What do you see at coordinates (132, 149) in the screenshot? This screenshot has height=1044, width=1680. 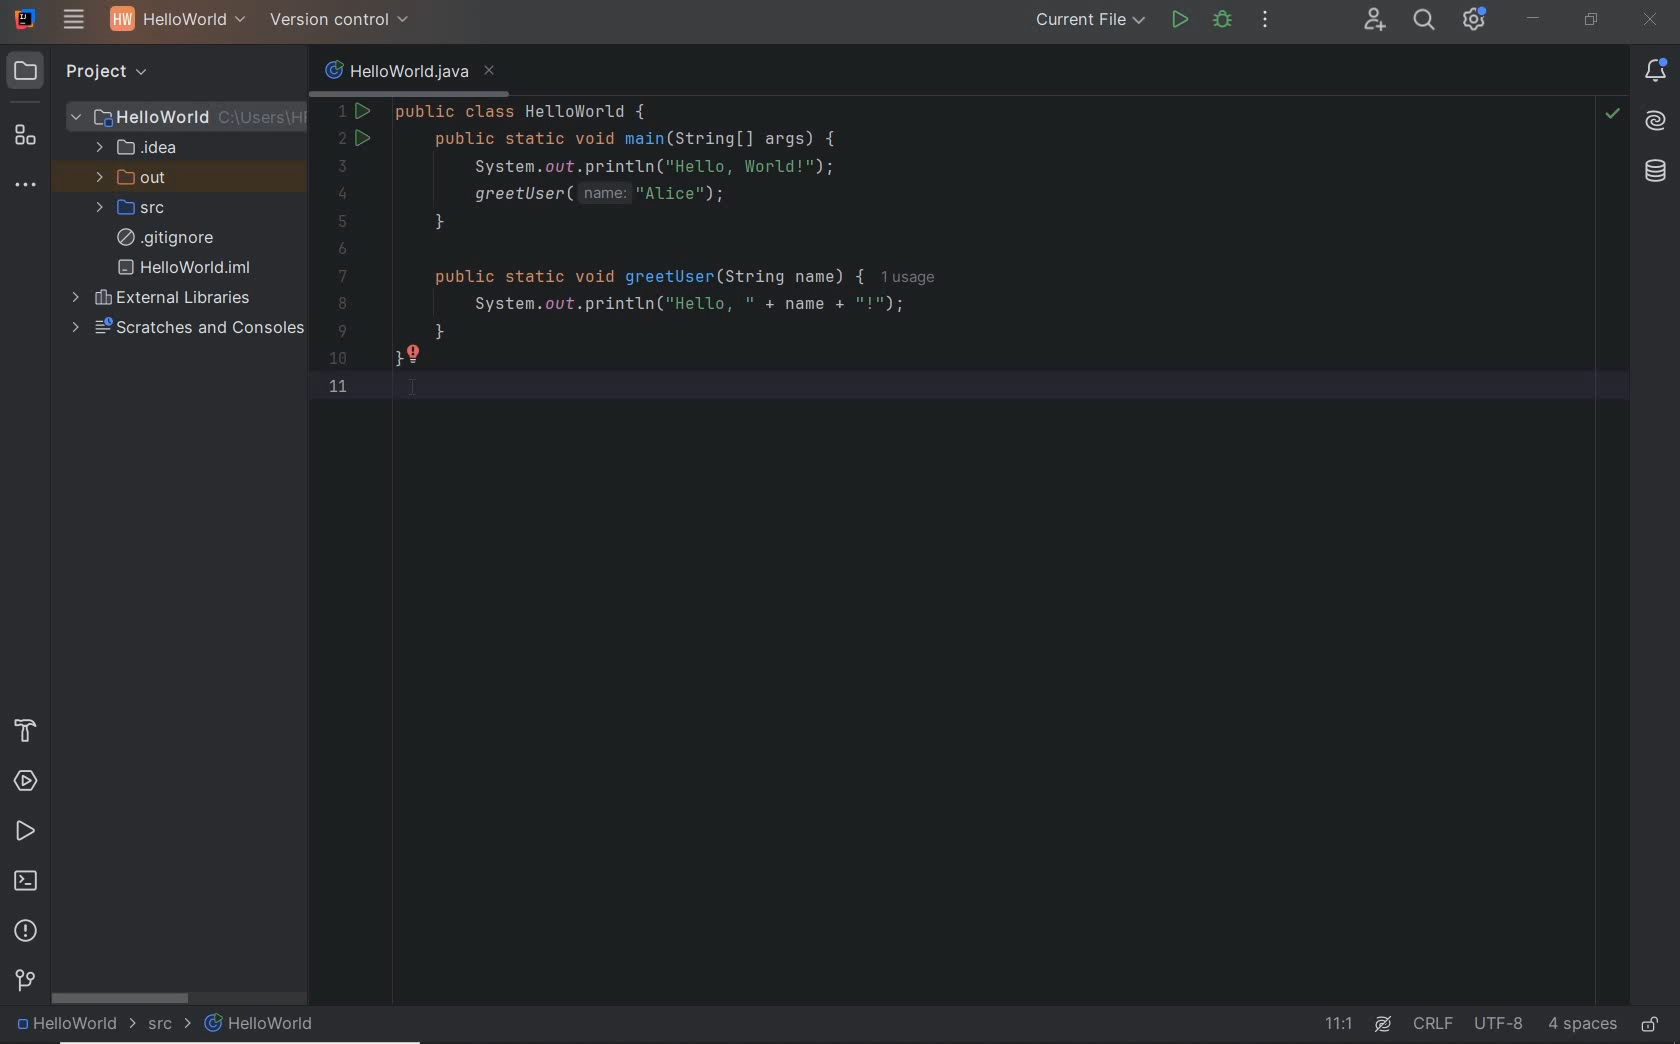 I see `.idea (folder)` at bounding box center [132, 149].